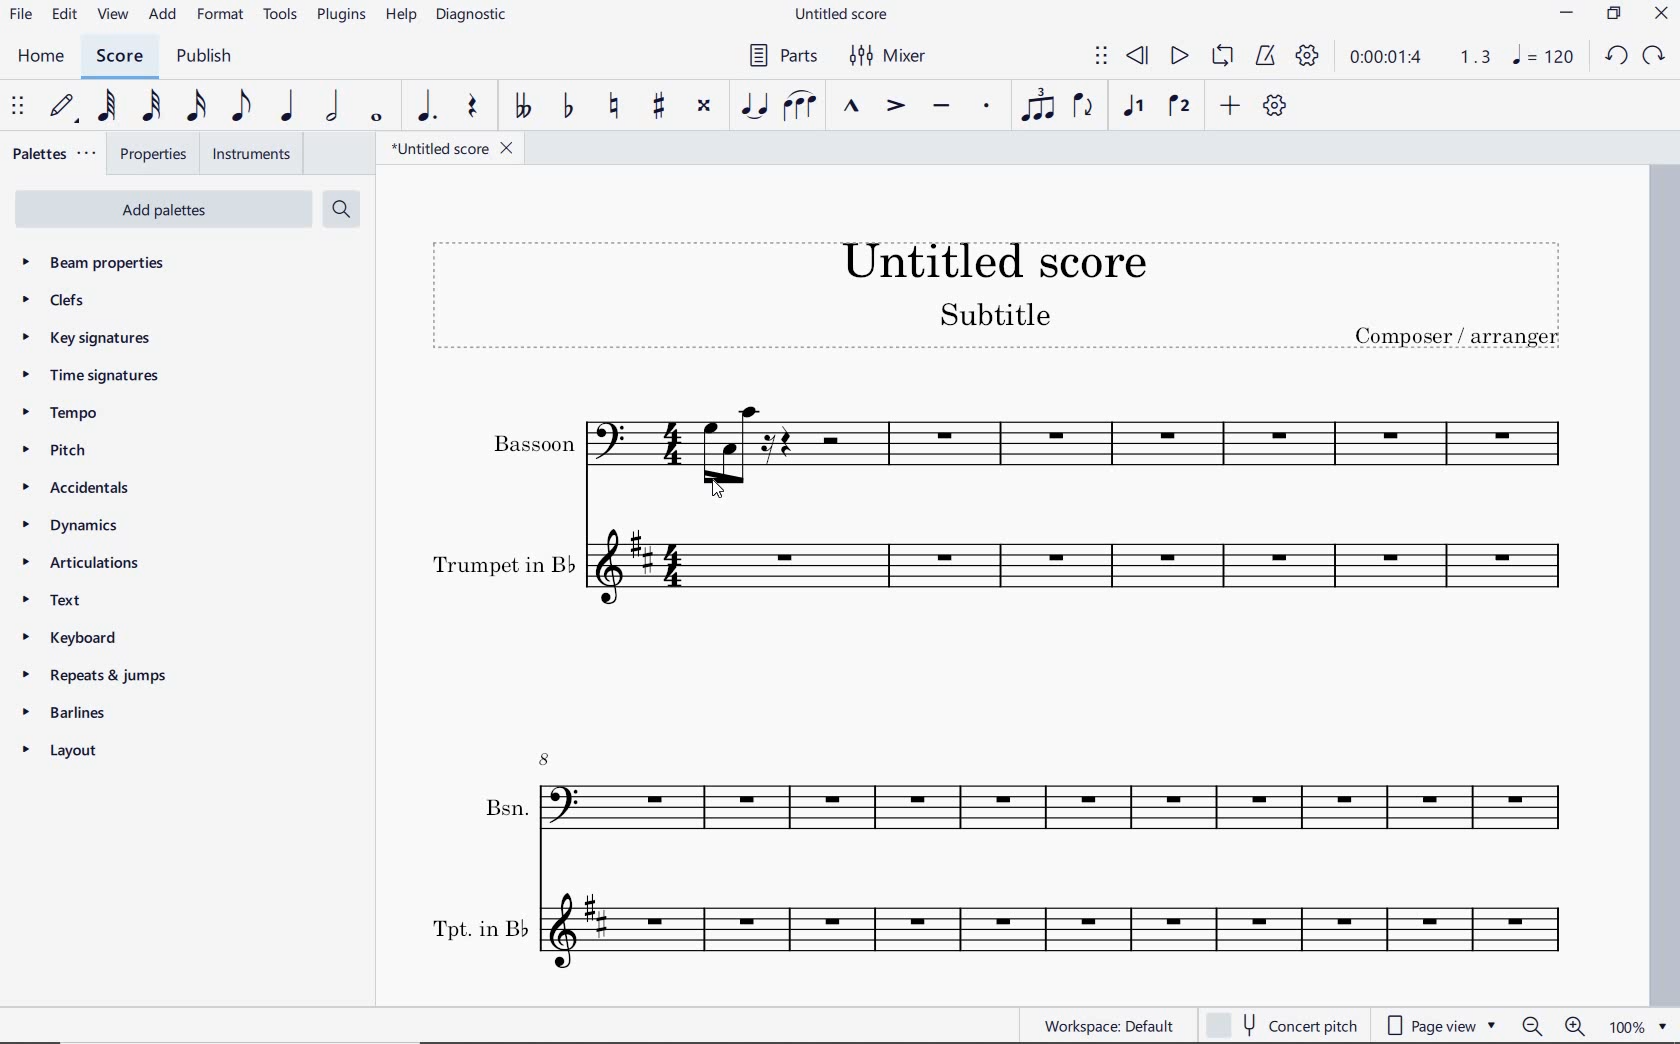  Describe the element at coordinates (1267, 57) in the screenshot. I see `metronome` at that location.